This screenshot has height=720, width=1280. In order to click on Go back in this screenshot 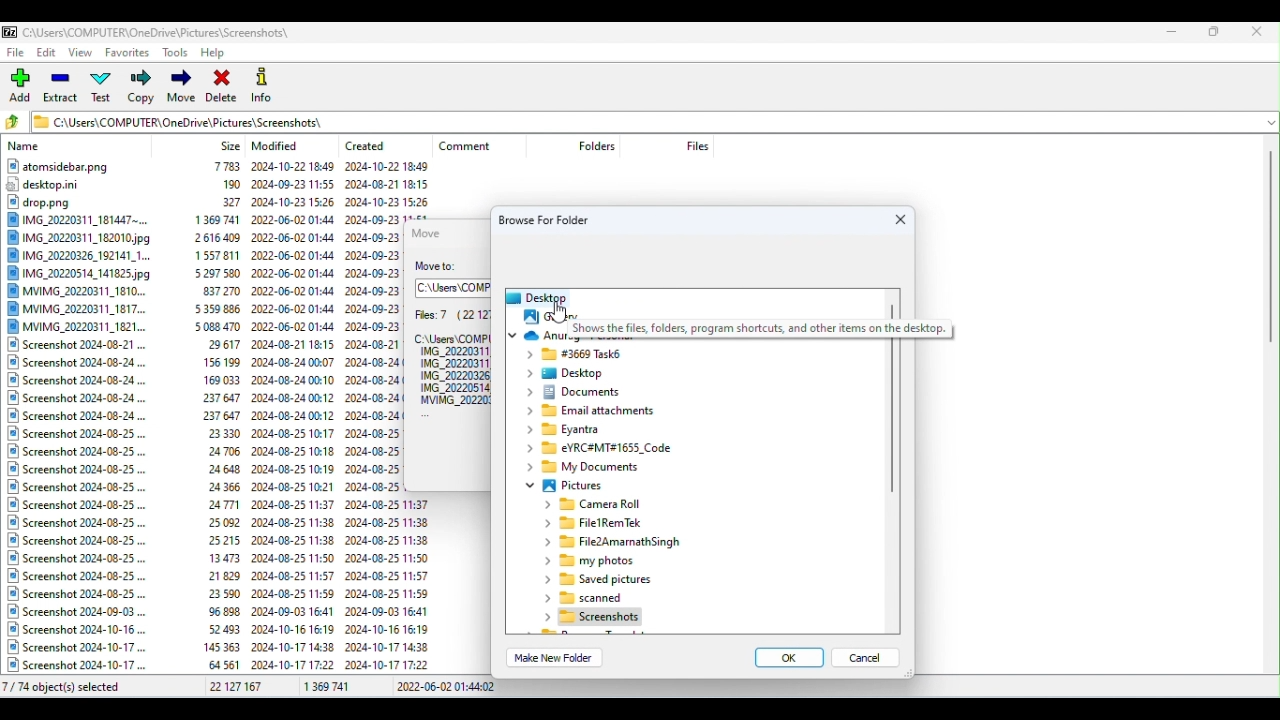, I will do `click(16, 123)`.